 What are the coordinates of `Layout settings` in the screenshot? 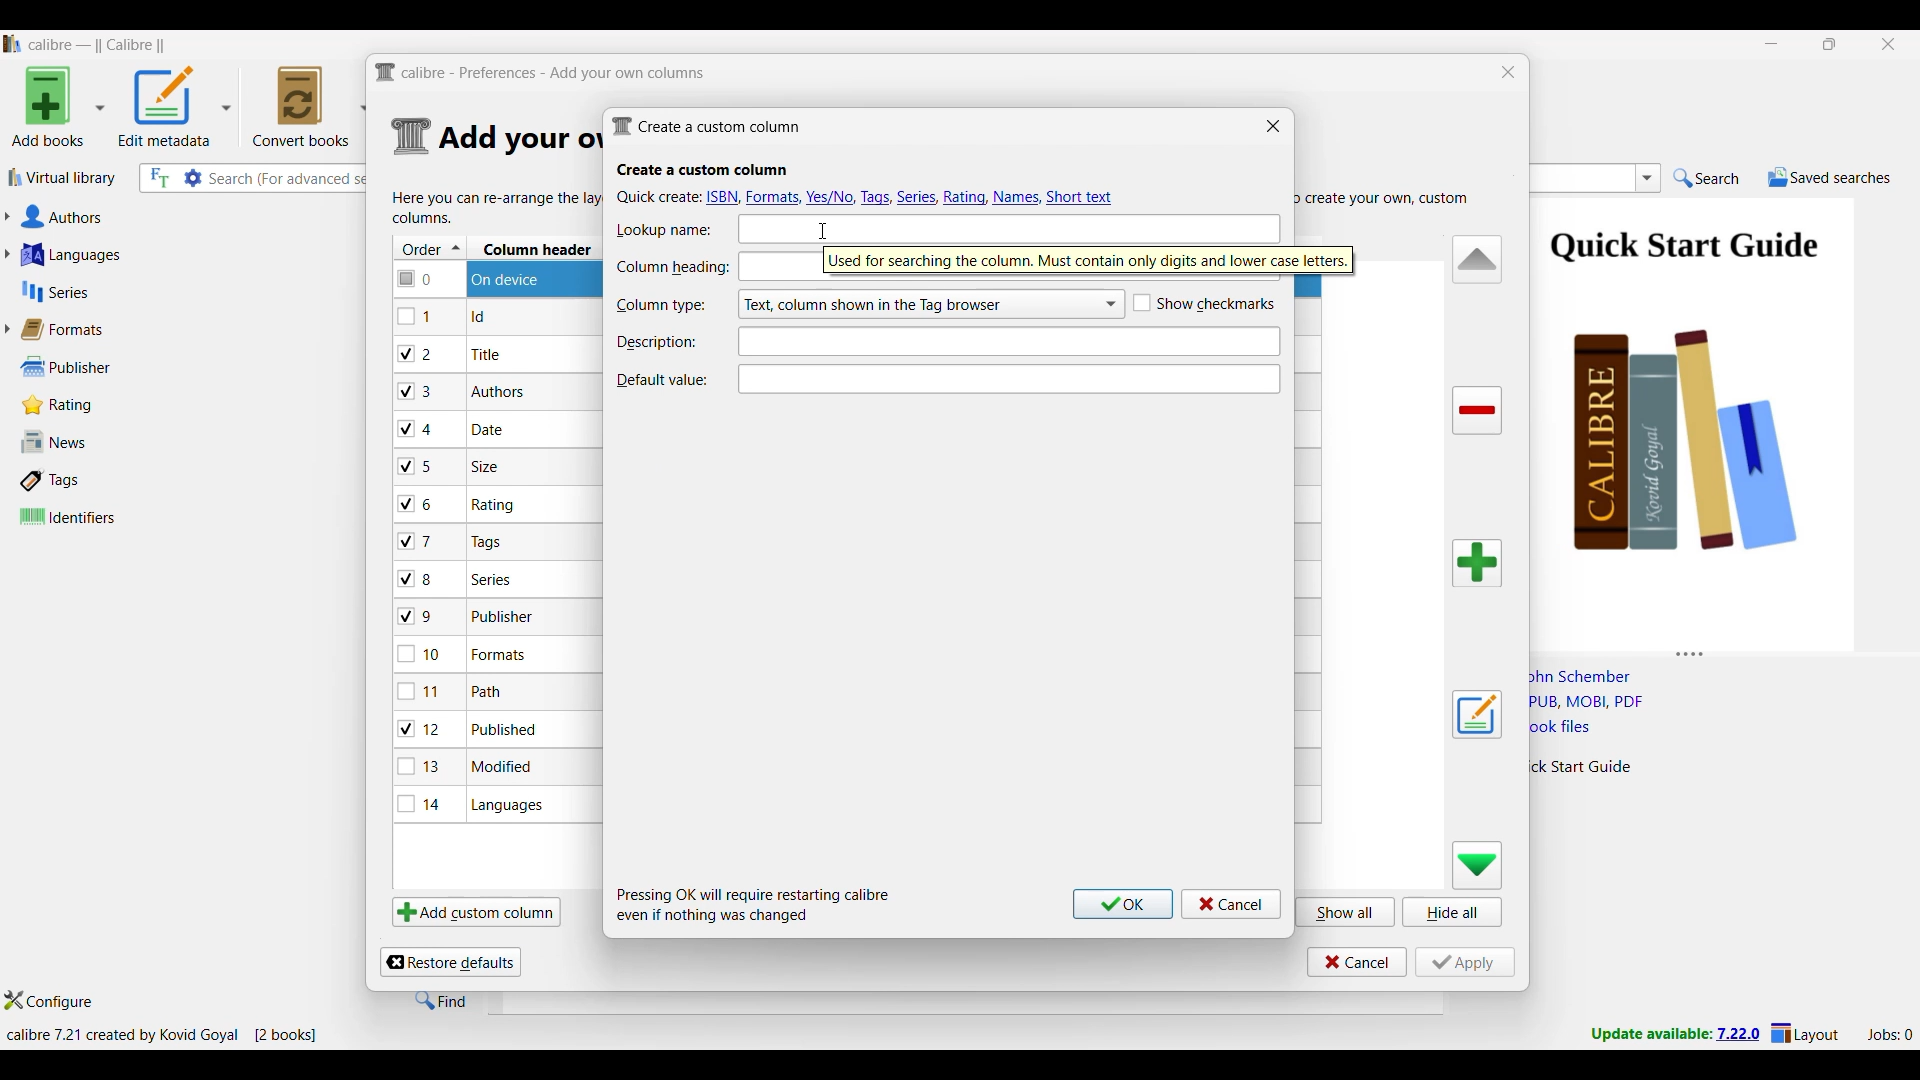 It's located at (1805, 1032).